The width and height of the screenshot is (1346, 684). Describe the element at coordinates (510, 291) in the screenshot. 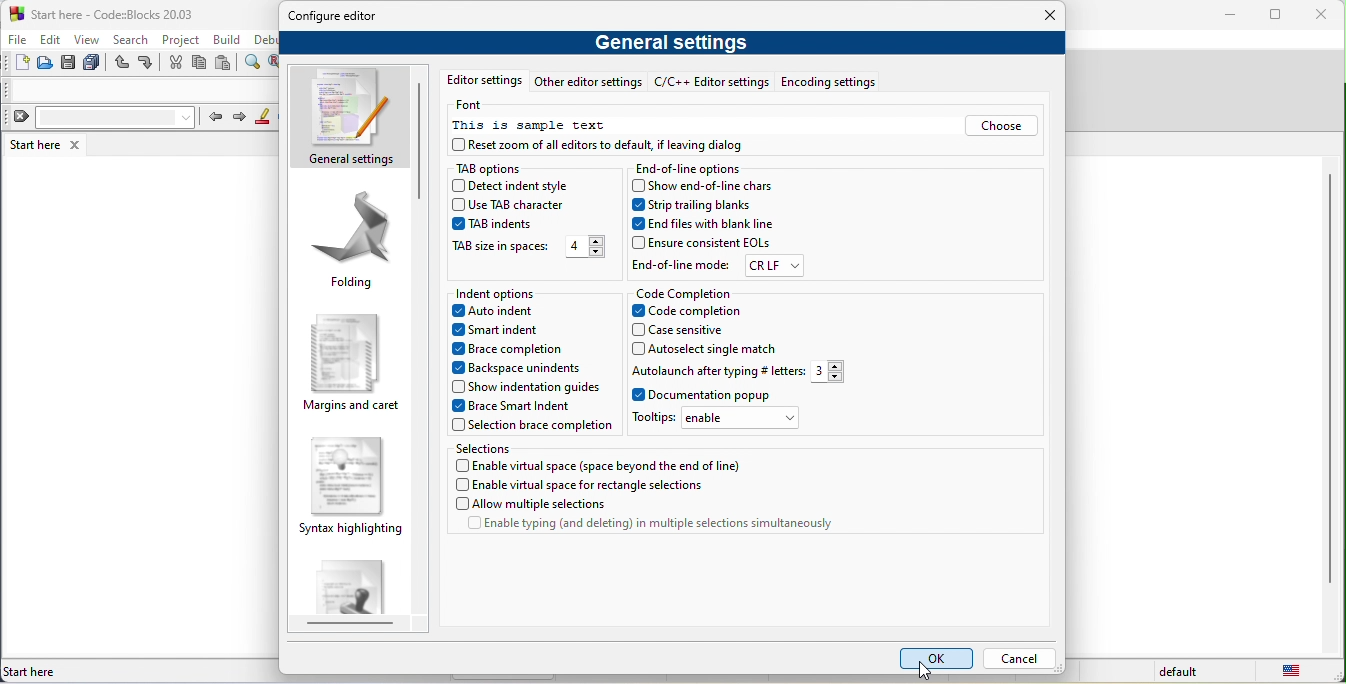

I see `indent option` at that location.